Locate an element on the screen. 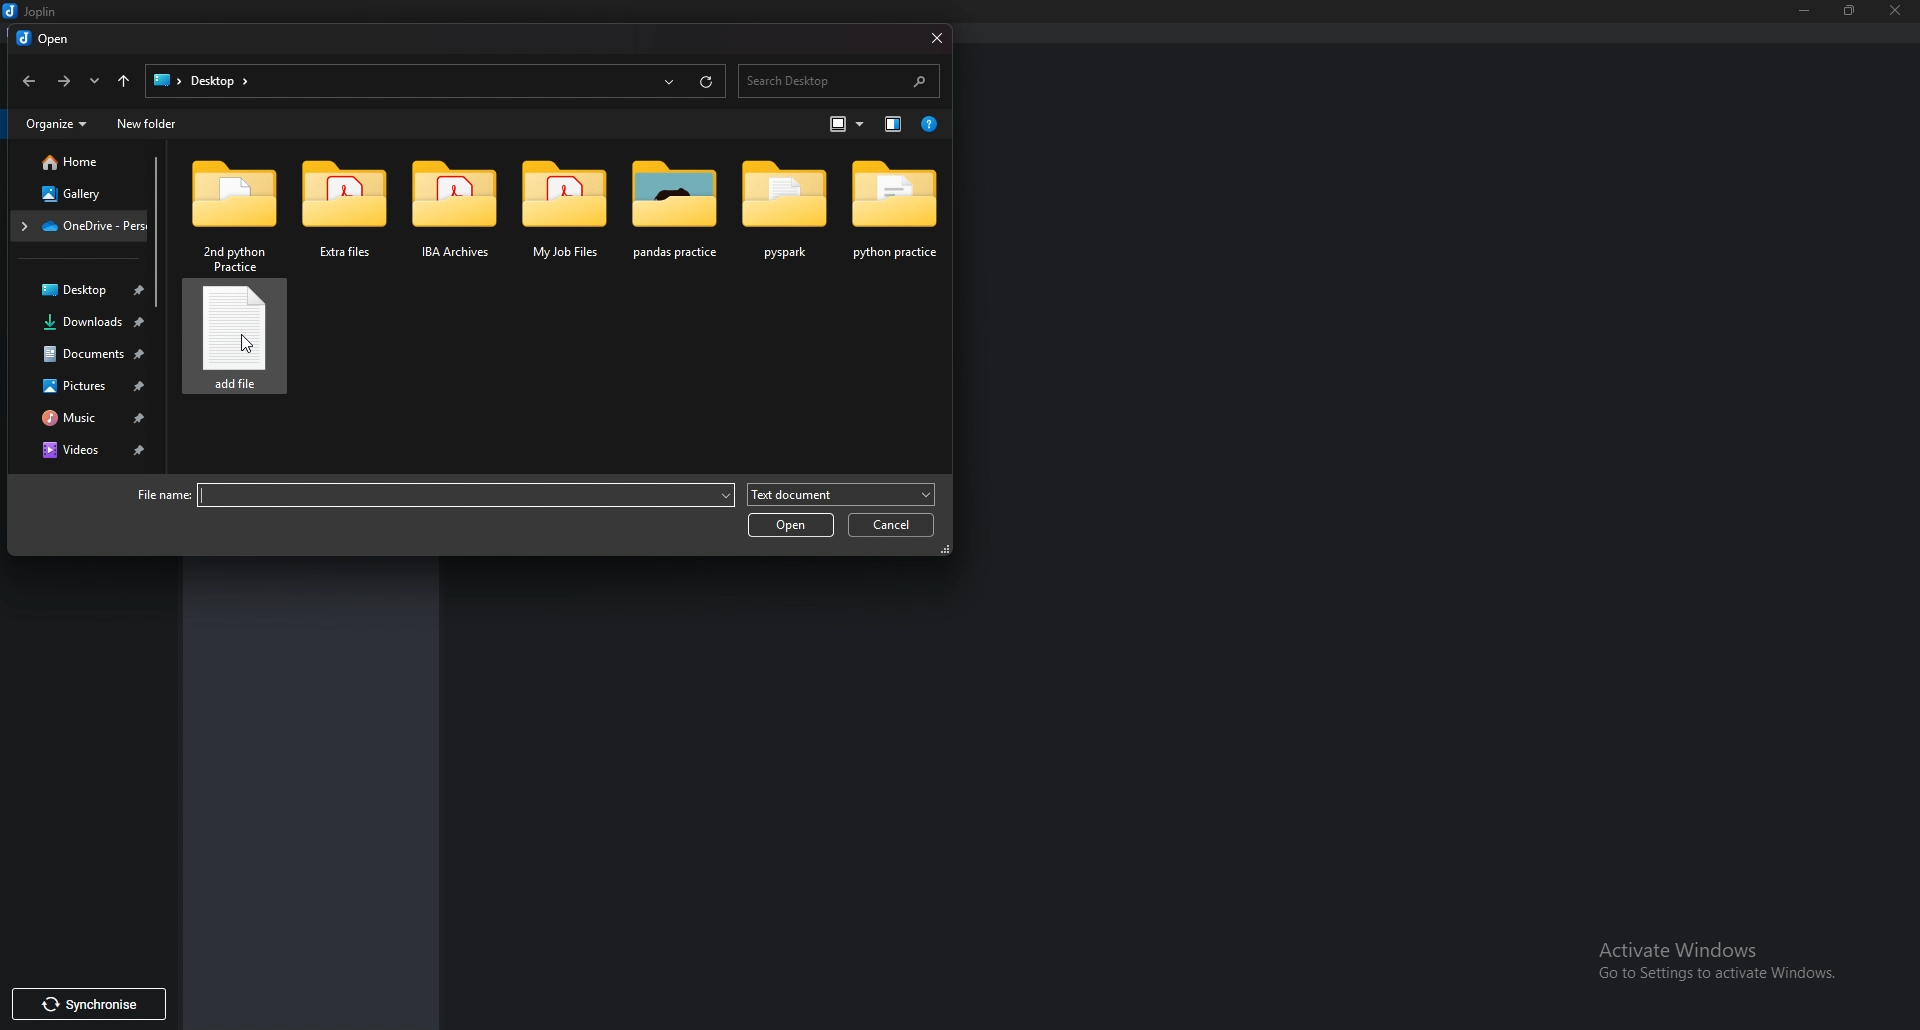 Image resolution: width=1920 pixels, height=1030 pixels. New folder is located at coordinates (148, 125).